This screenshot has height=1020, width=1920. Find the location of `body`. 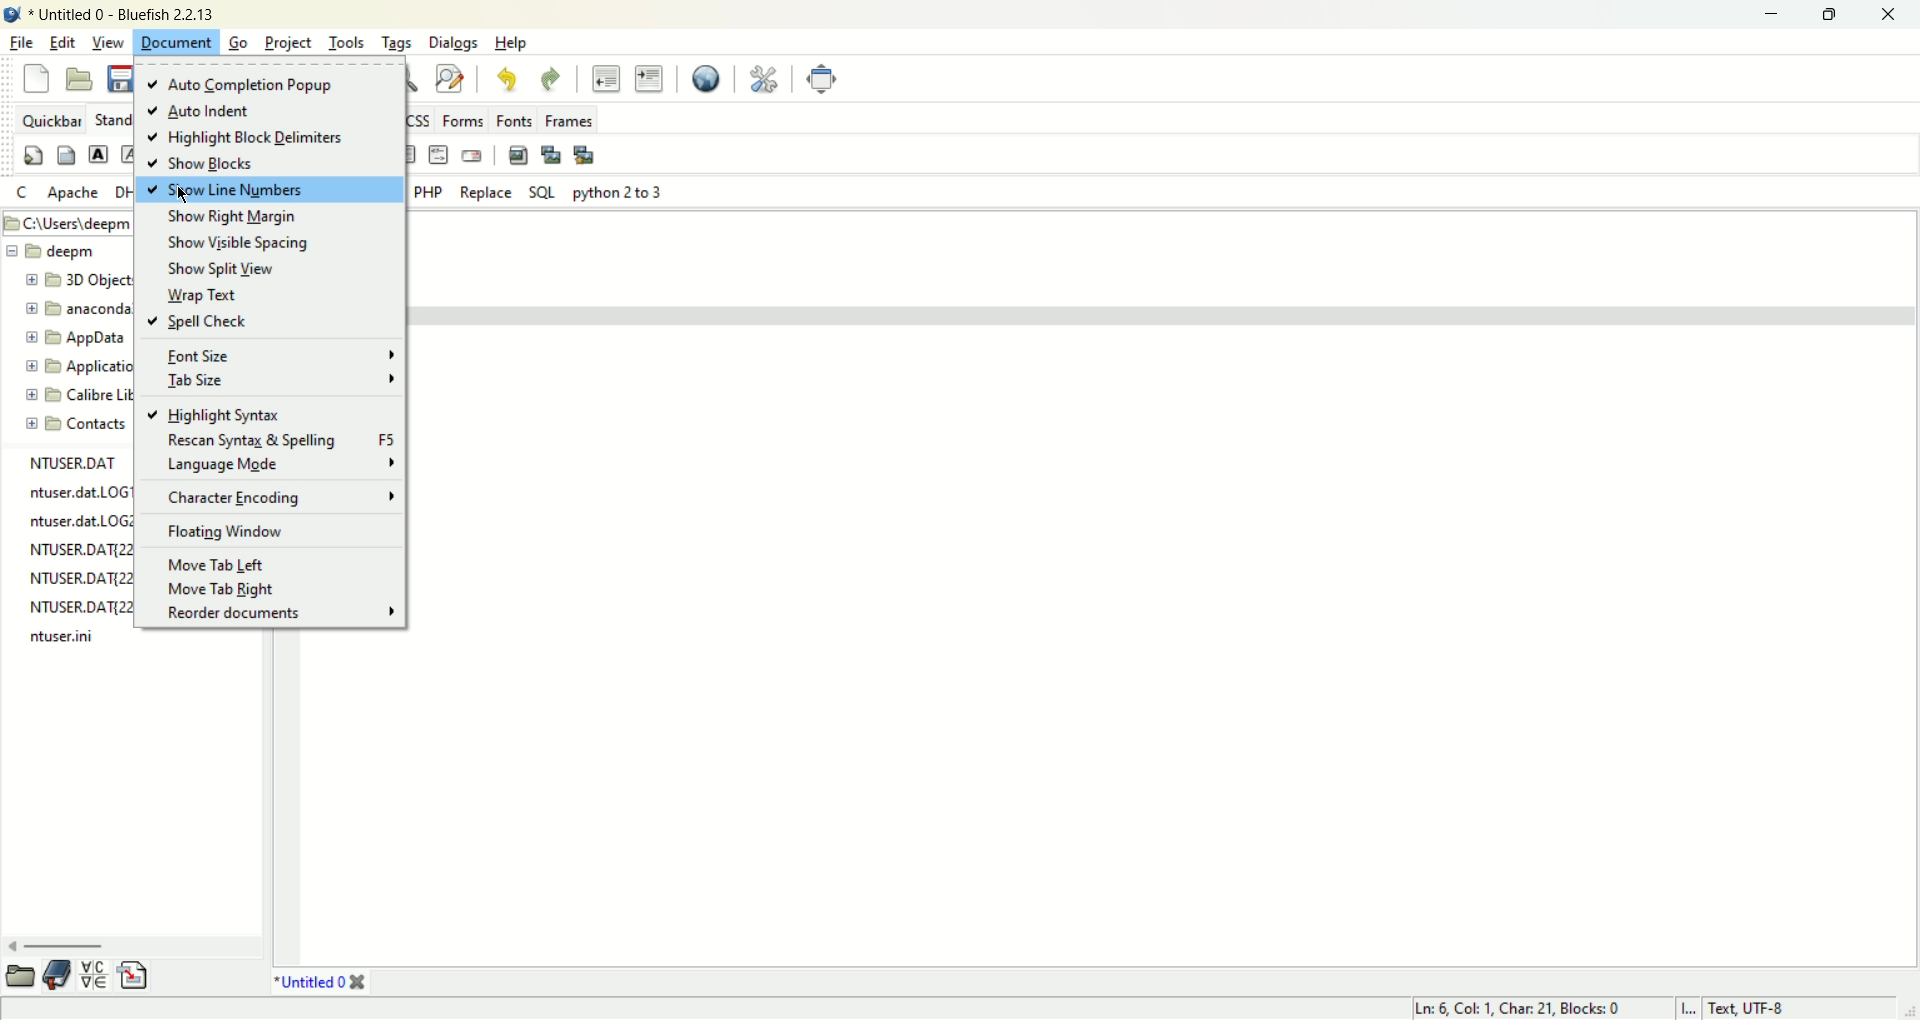

body is located at coordinates (64, 156).